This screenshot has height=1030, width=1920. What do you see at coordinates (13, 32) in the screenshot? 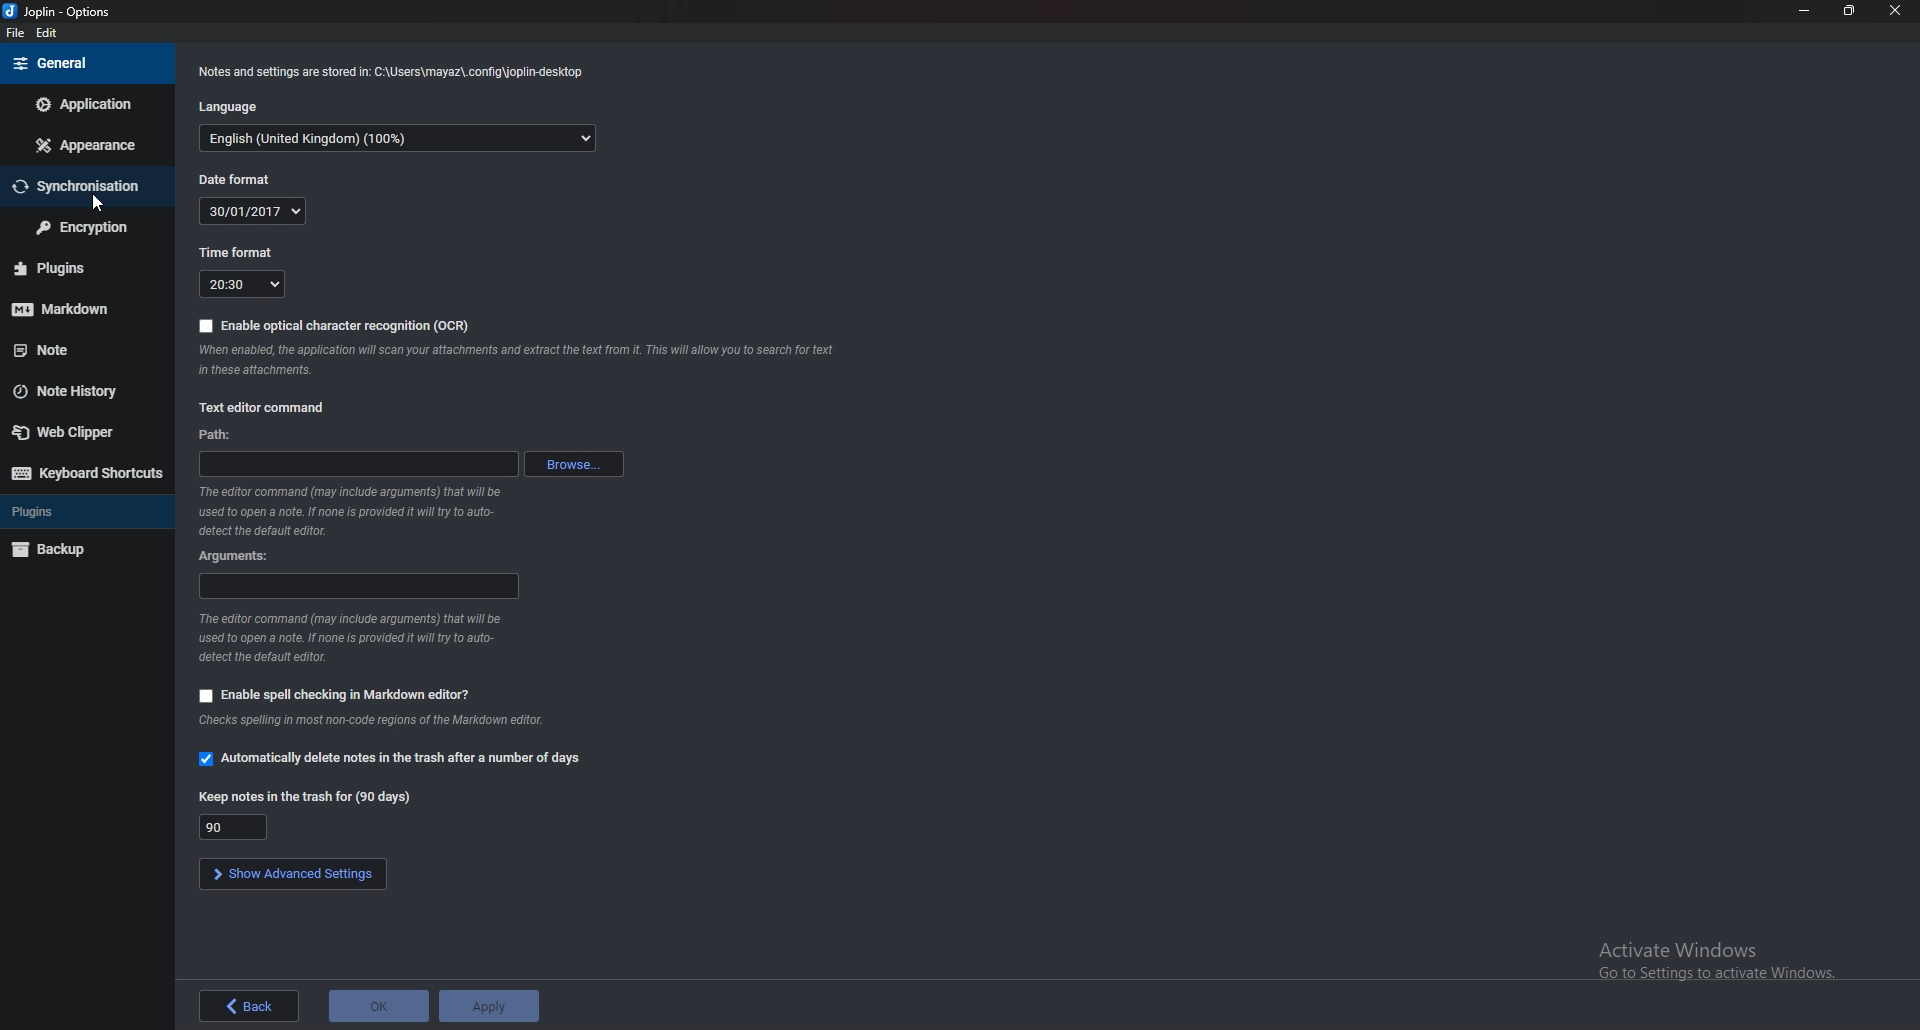
I see `file` at bounding box center [13, 32].